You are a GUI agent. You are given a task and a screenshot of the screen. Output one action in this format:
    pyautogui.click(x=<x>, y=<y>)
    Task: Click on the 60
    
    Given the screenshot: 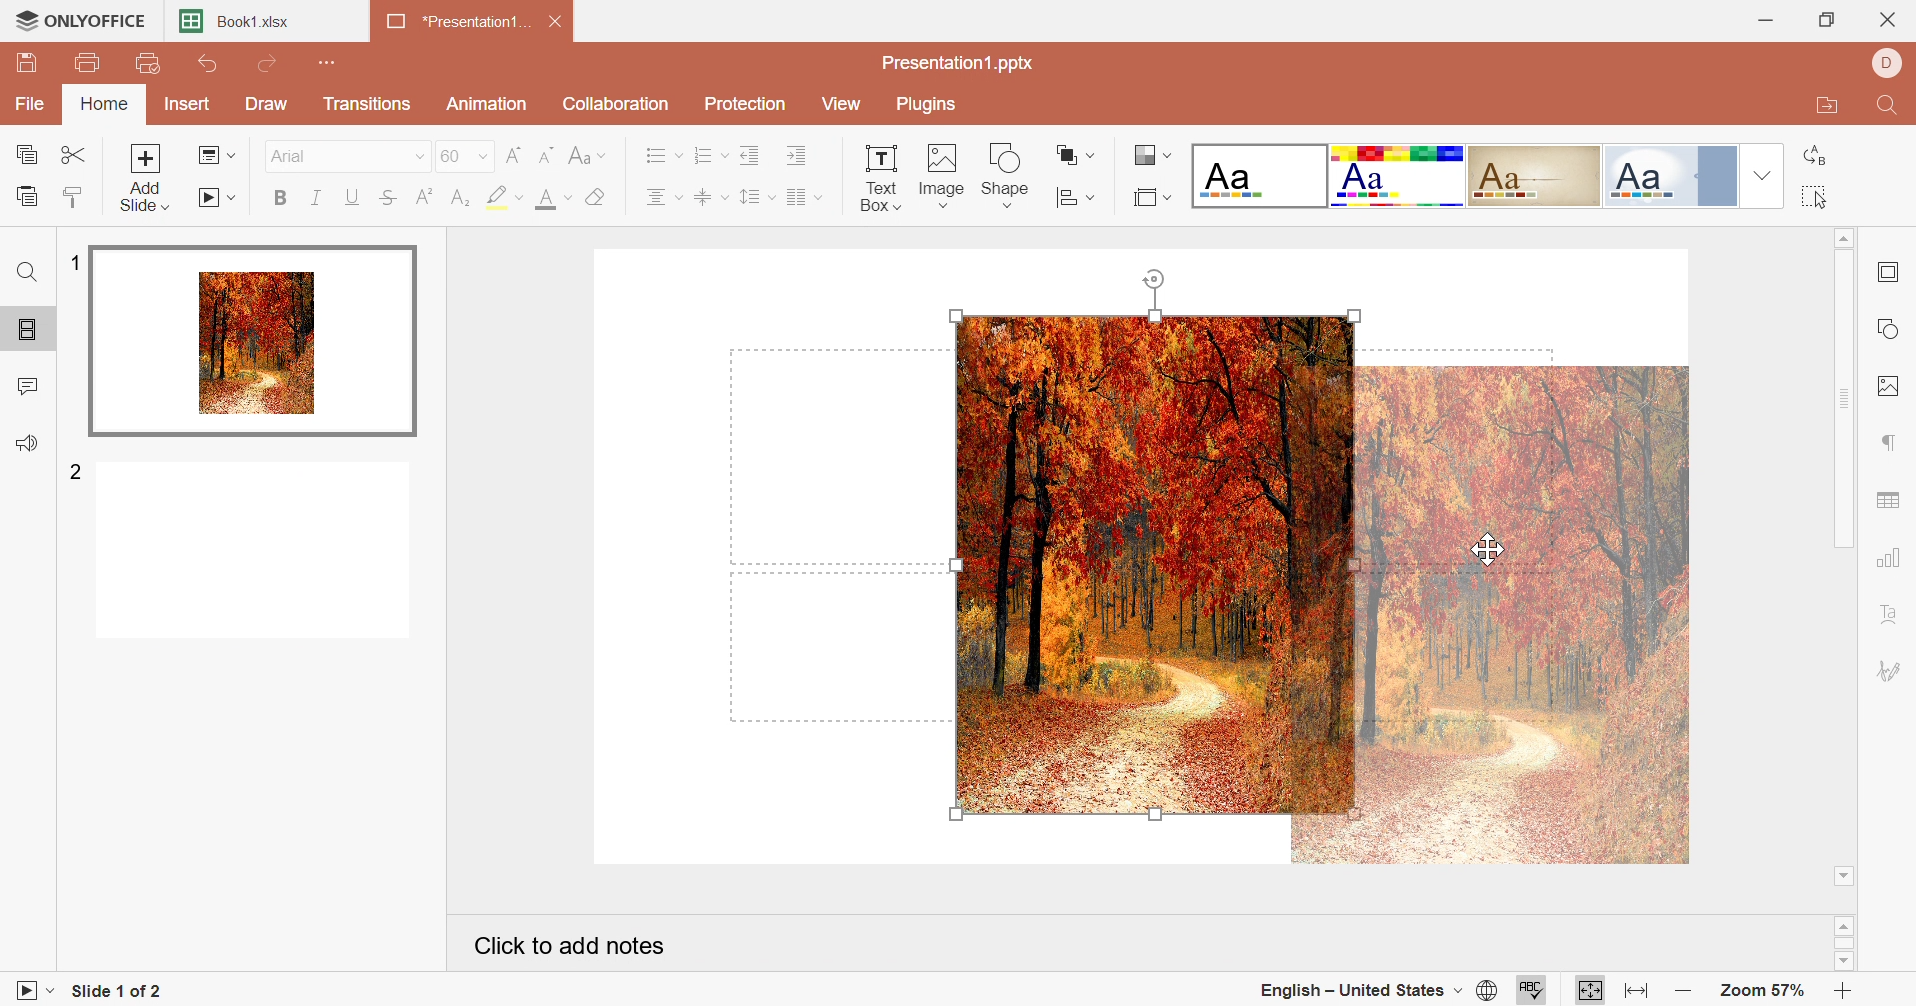 What is the action you would take?
    pyautogui.click(x=462, y=157)
    